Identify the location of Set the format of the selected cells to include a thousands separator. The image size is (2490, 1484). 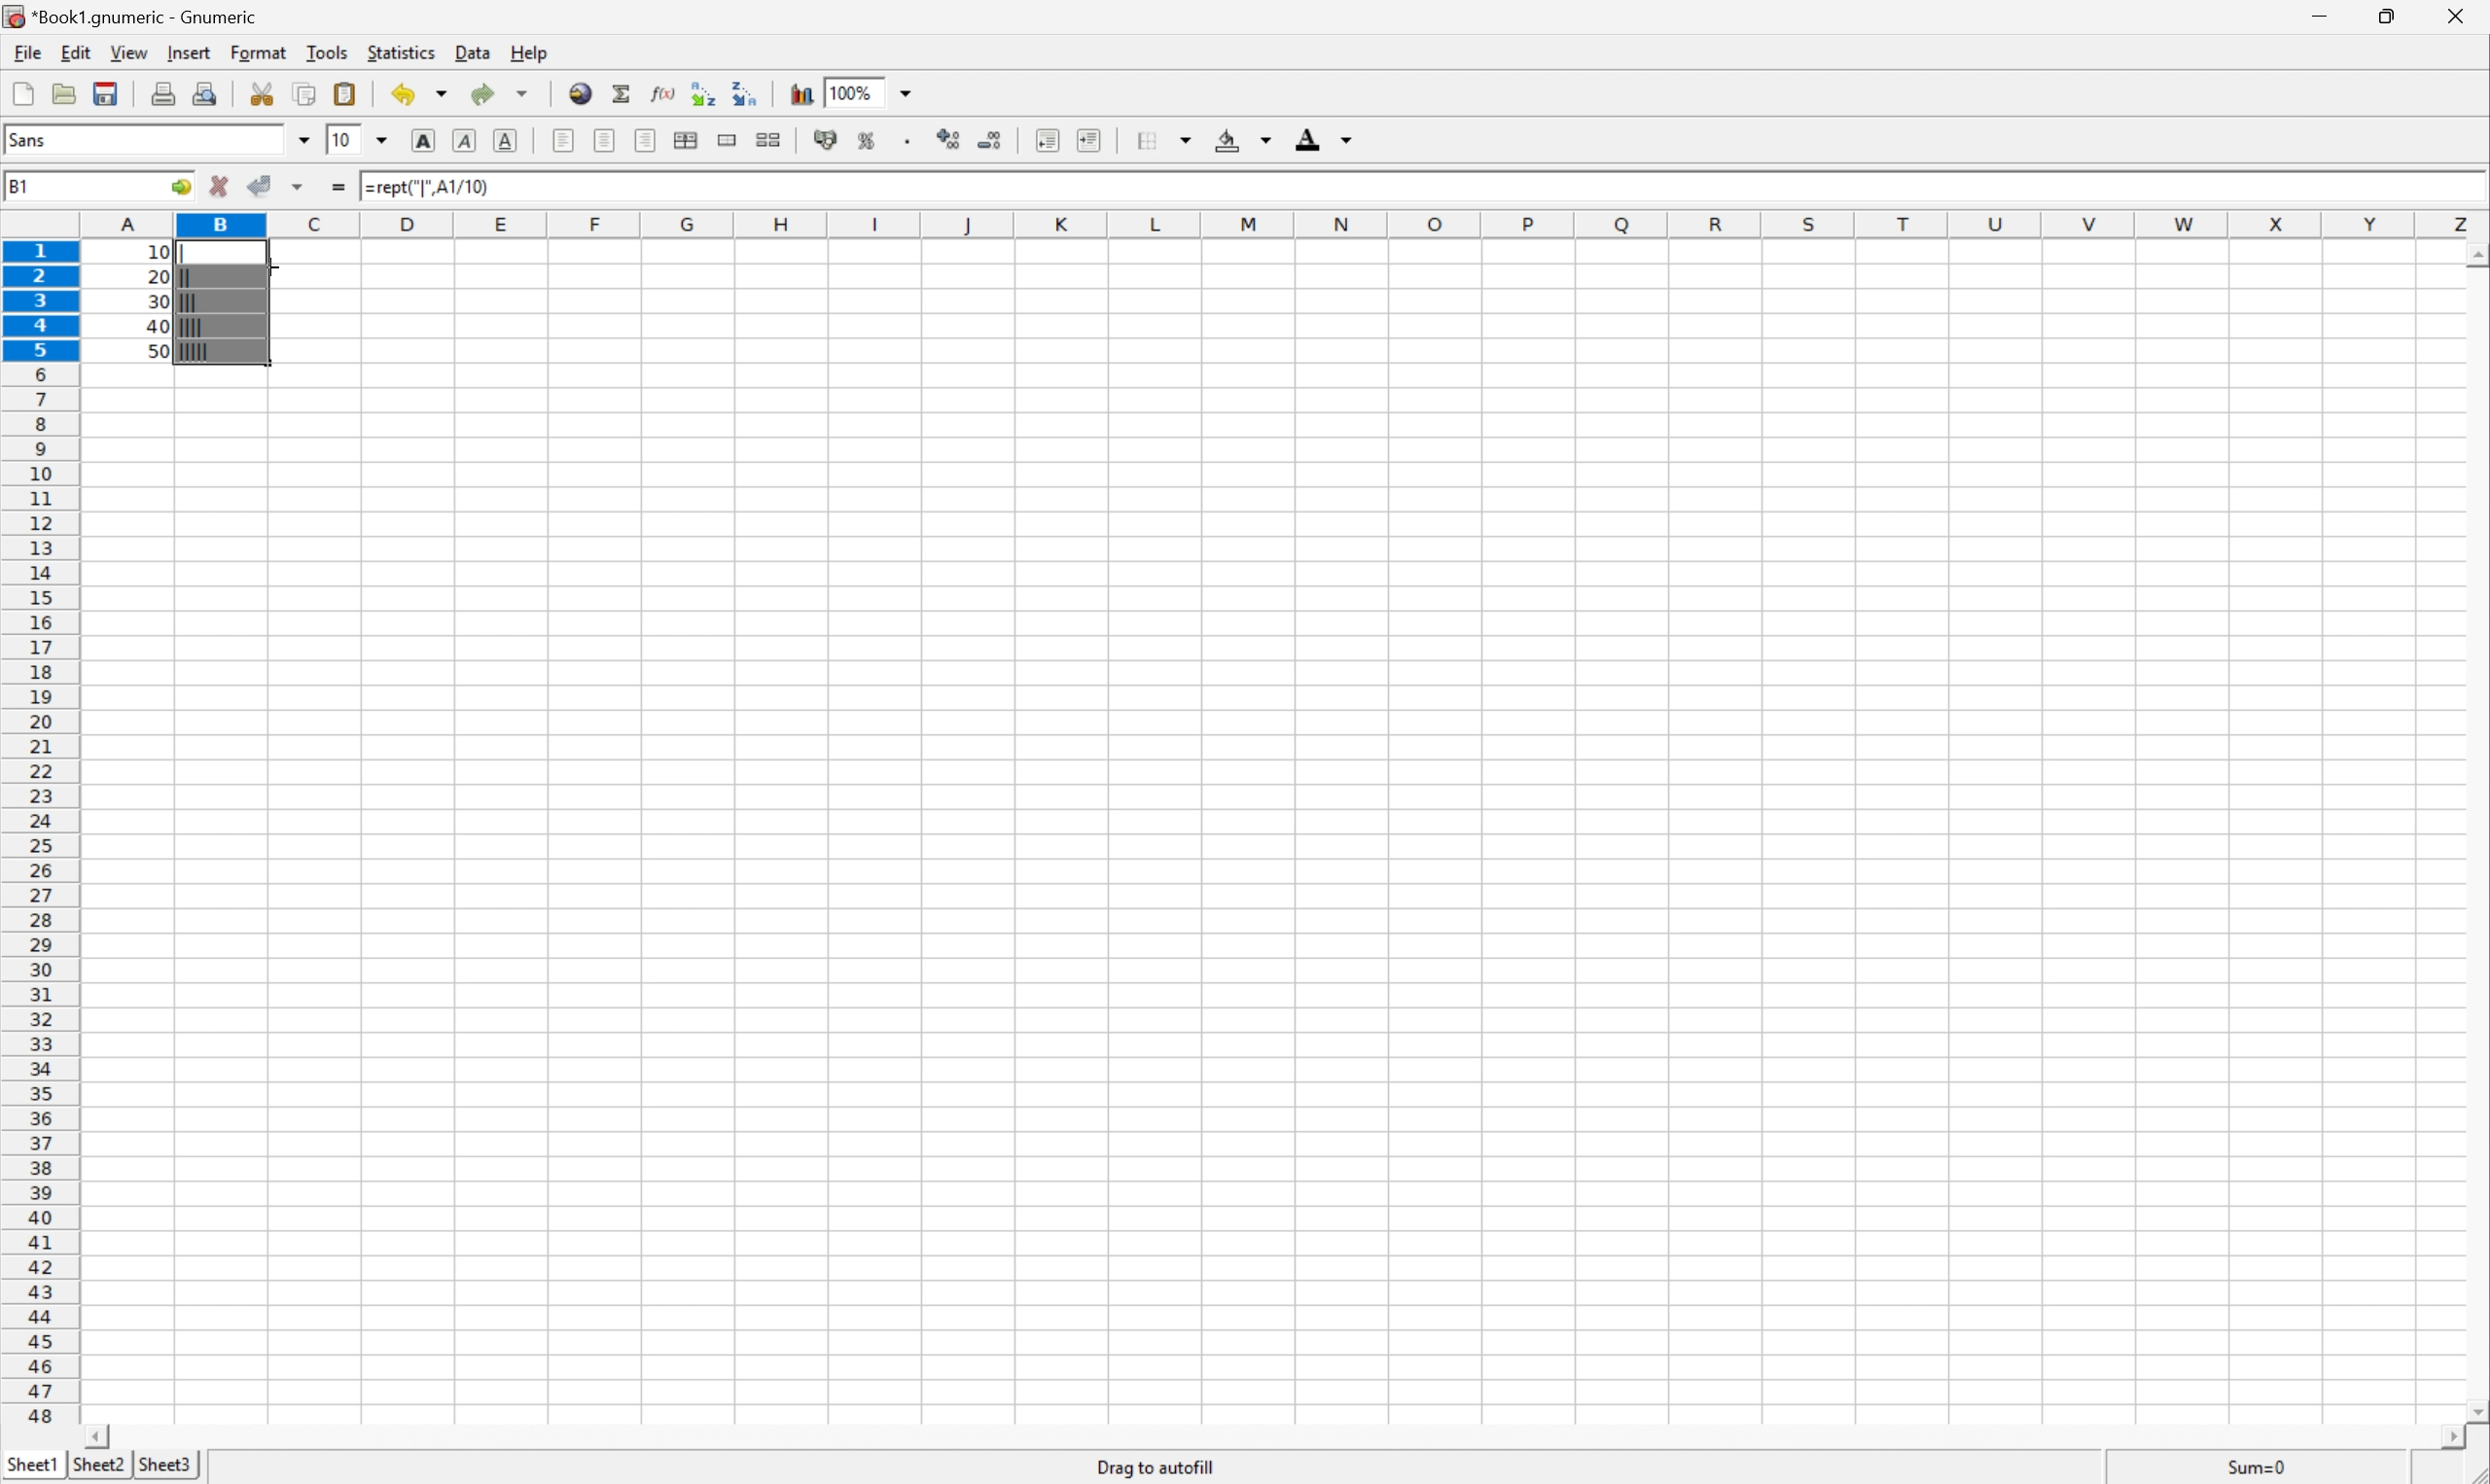
(901, 142).